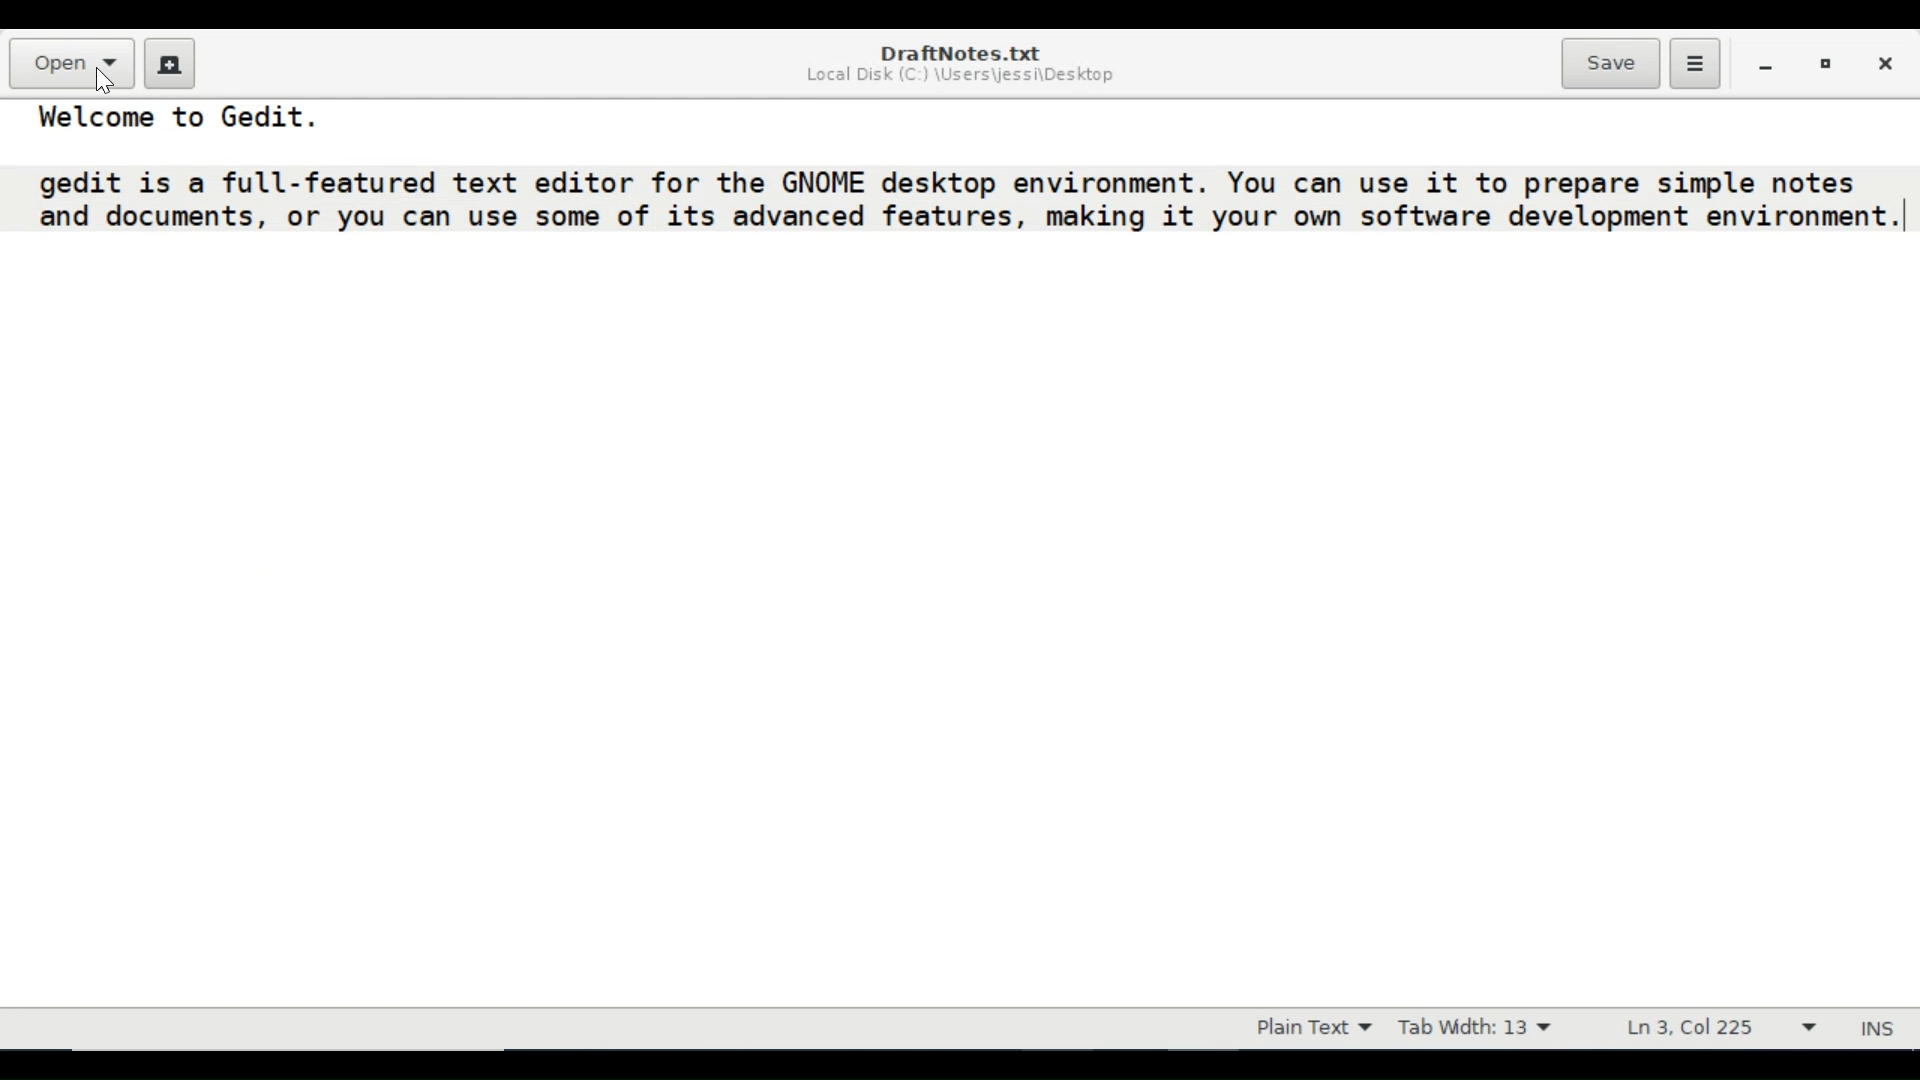 This screenshot has width=1920, height=1080. What do you see at coordinates (170, 63) in the screenshot?
I see `Create New` at bounding box center [170, 63].